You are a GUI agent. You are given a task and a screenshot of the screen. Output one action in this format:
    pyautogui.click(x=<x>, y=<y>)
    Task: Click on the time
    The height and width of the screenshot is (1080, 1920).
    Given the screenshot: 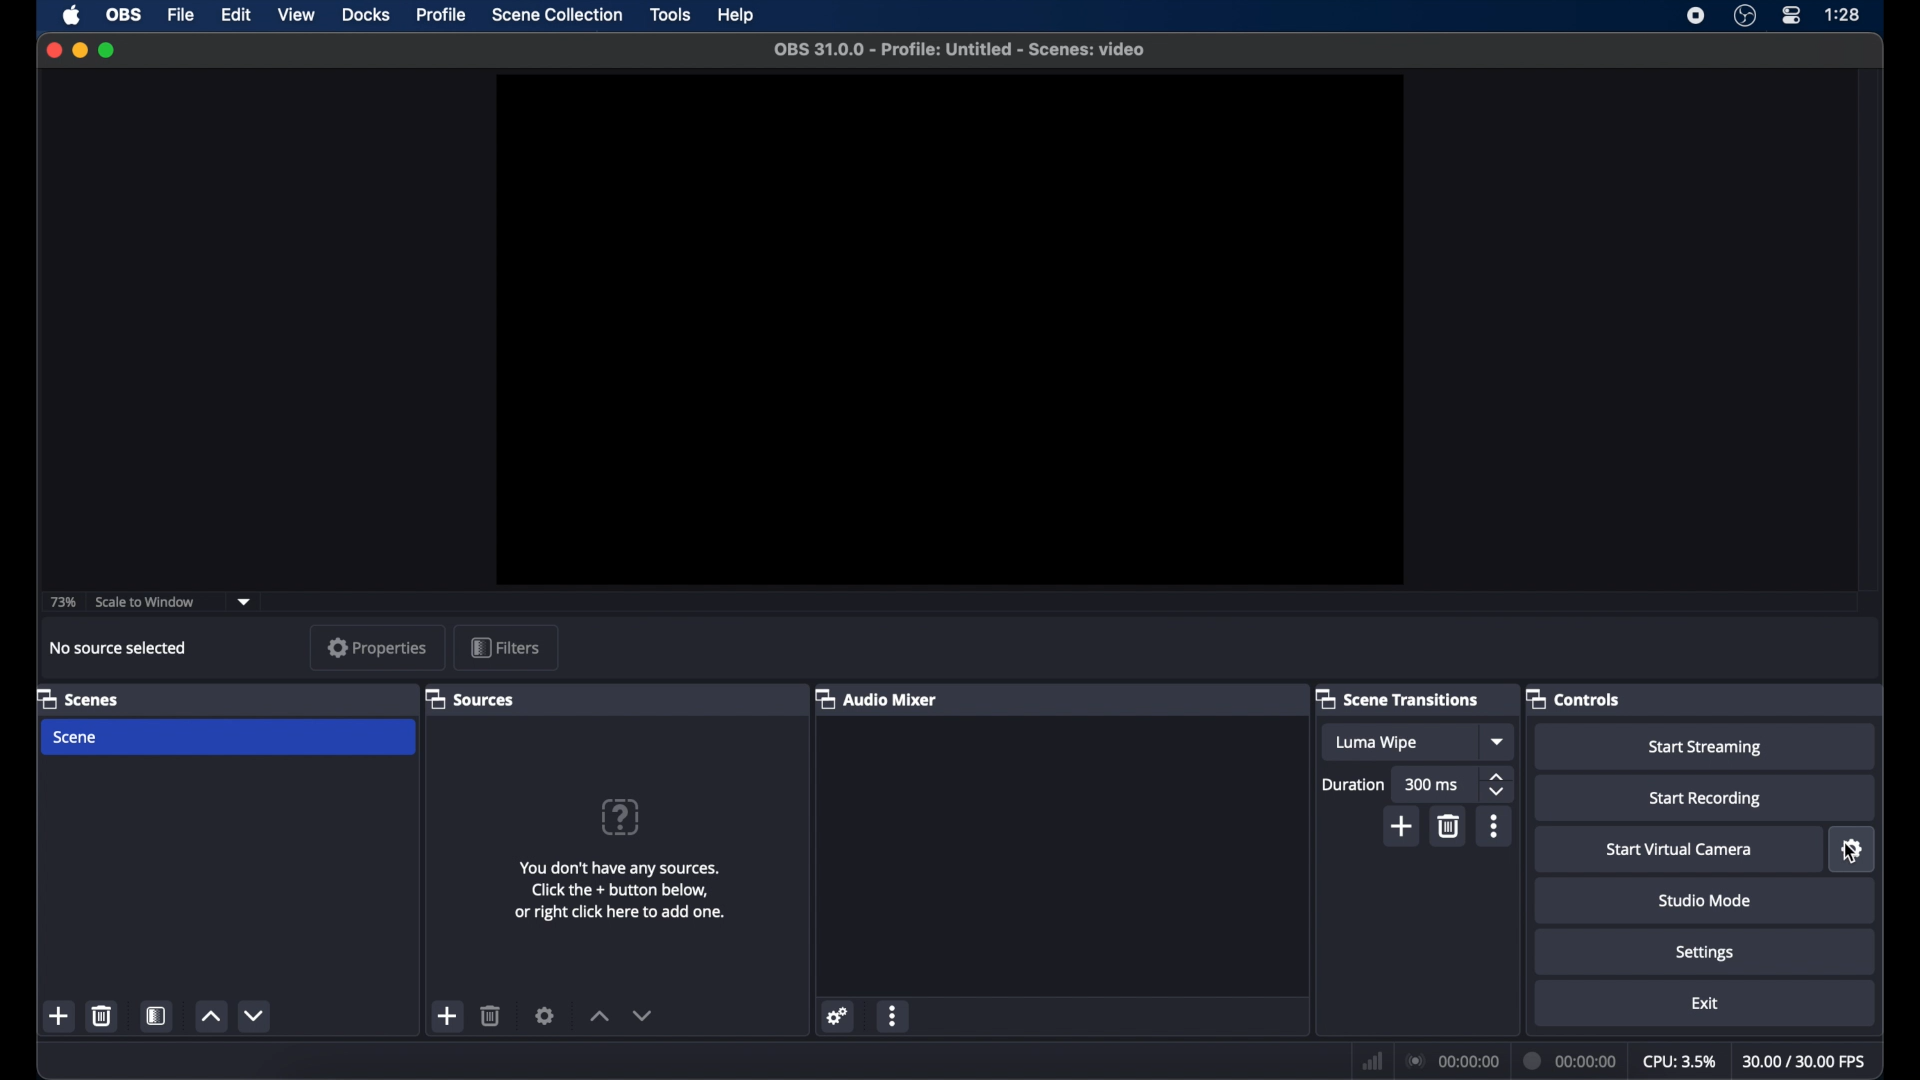 What is the action you would take?
    pyautogui.click(x=1842, y=15)
    